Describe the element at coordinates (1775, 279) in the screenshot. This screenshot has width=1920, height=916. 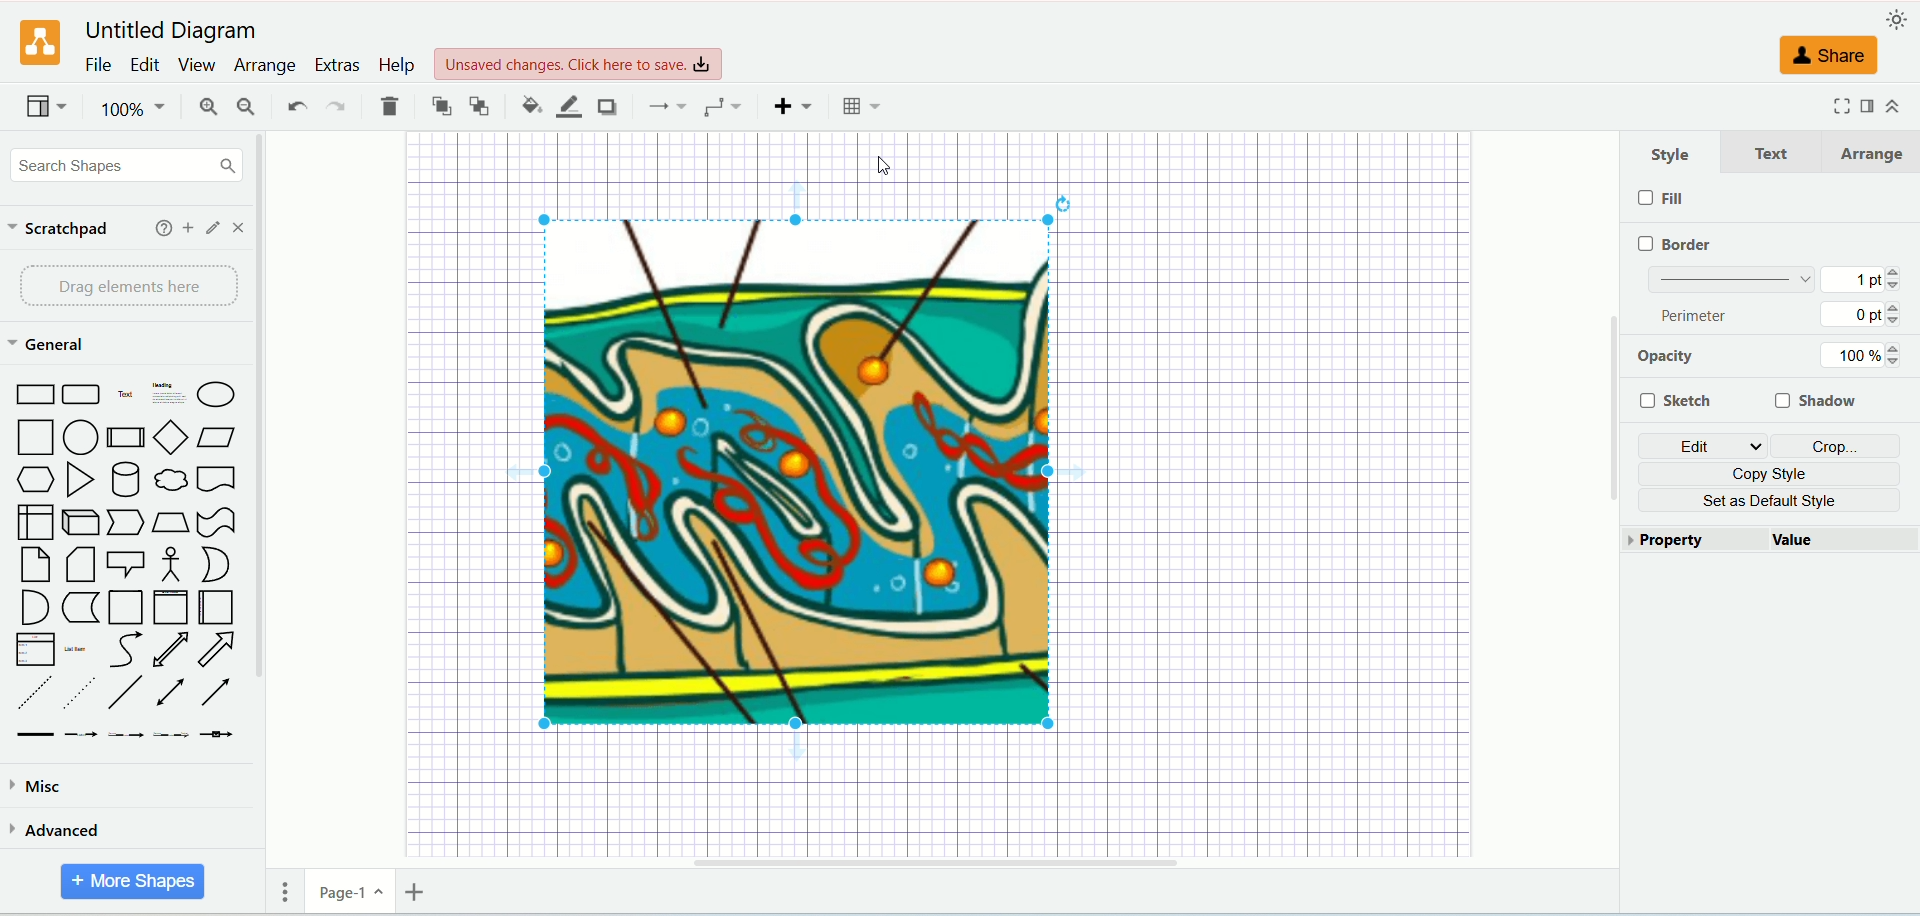
I see `border thickness` at that location.